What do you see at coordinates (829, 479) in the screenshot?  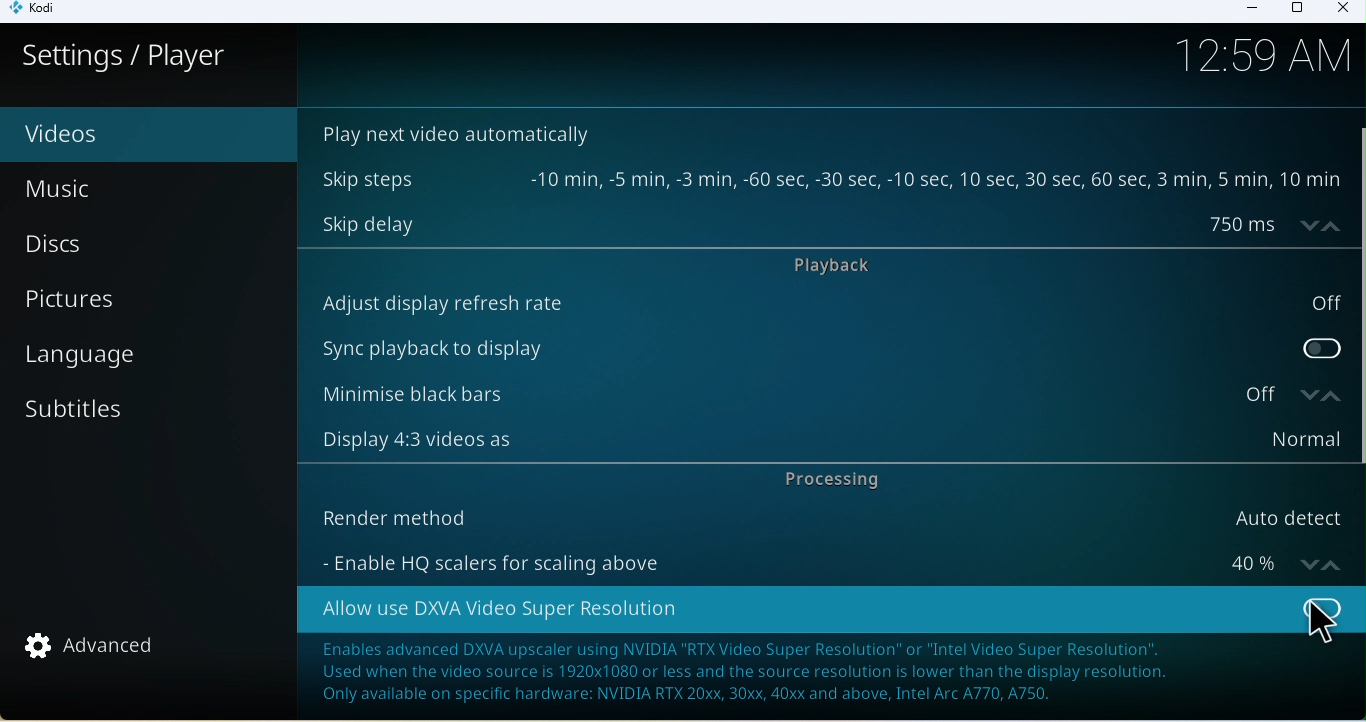 I see `Processing` at bounding box center [829, 479].